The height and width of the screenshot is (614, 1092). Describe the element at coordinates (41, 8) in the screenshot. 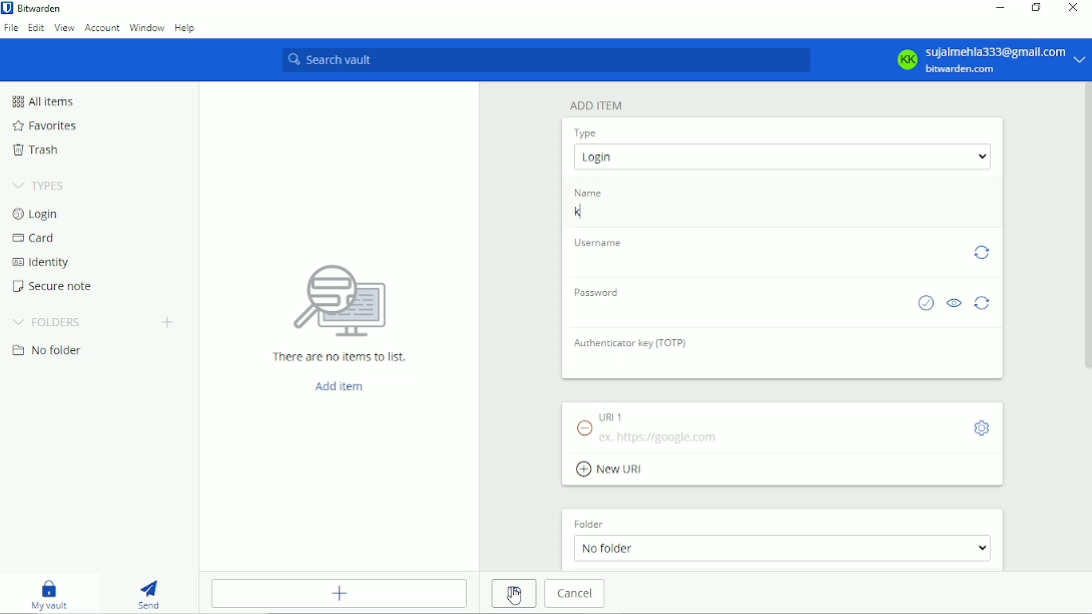

I see `Bitwarden` at that location.